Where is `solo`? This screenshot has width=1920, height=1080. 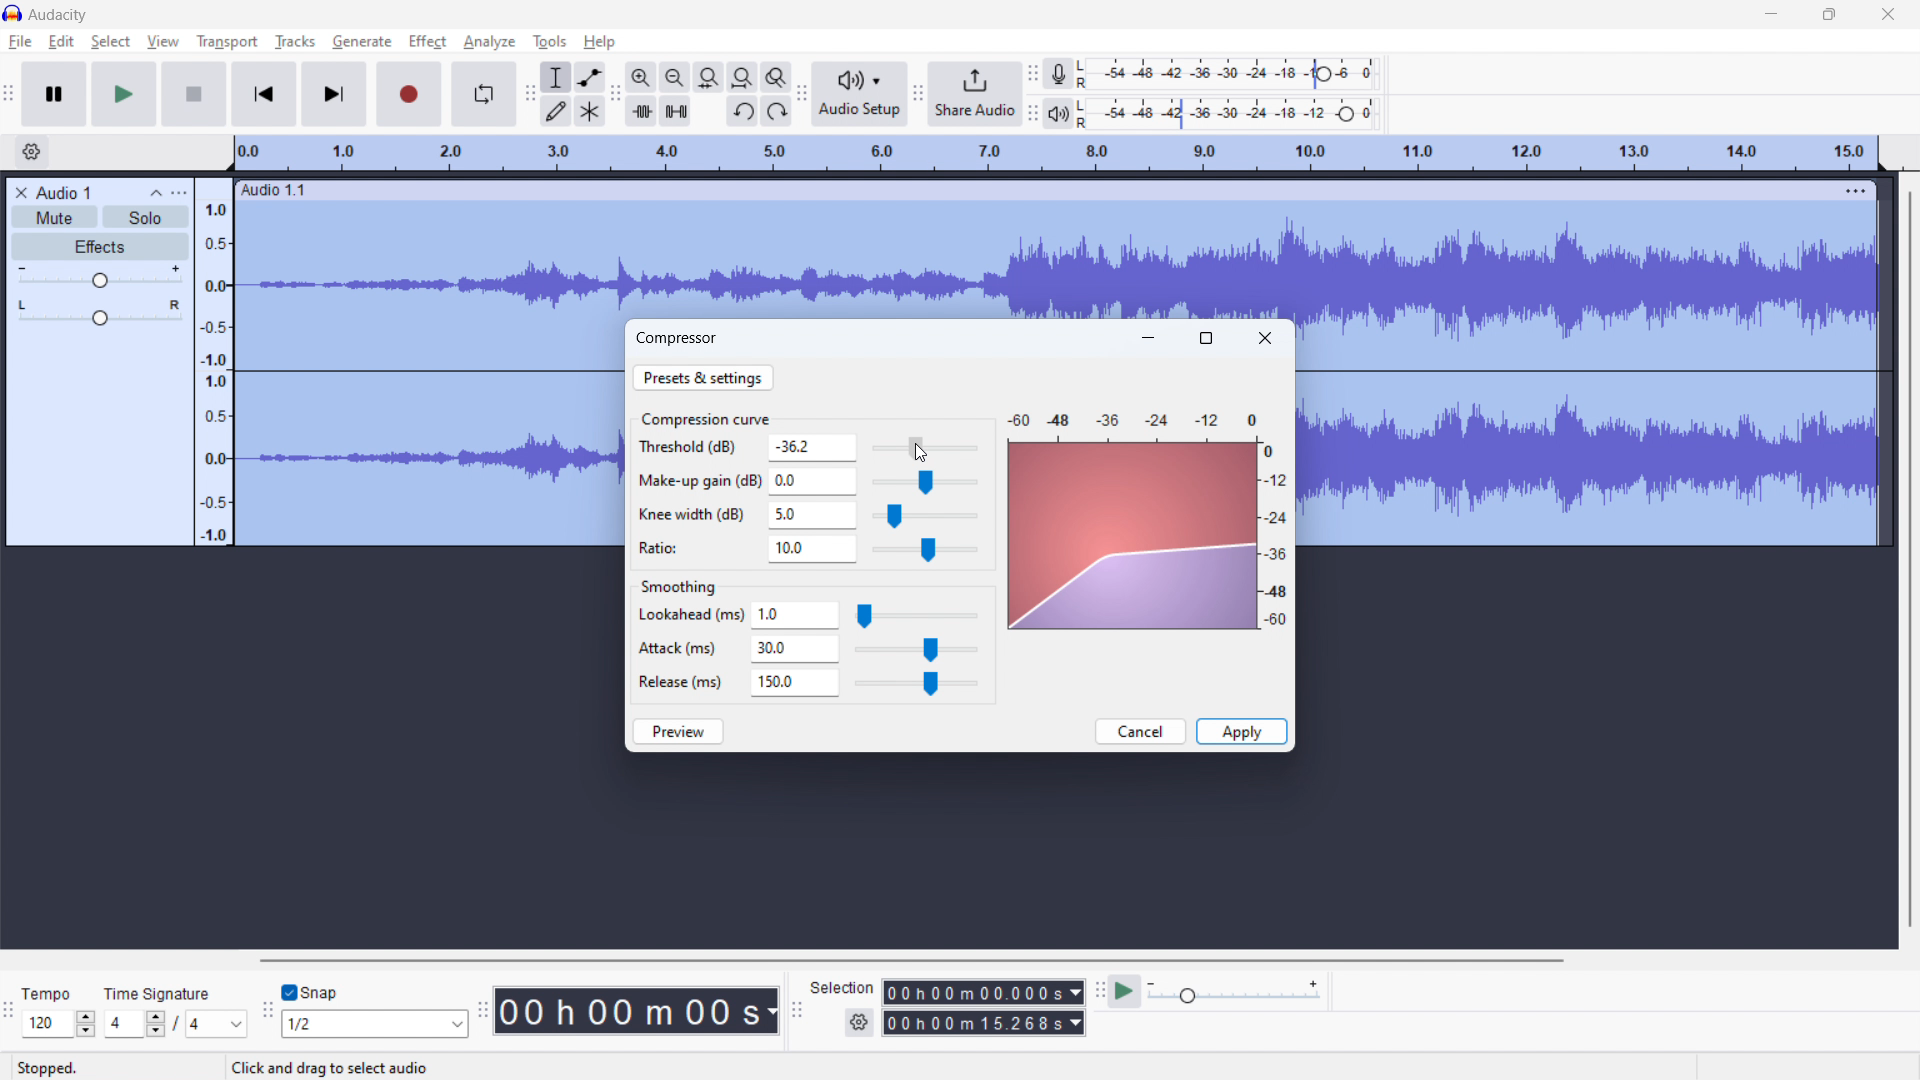
solo is located at coordinates (146, 216).